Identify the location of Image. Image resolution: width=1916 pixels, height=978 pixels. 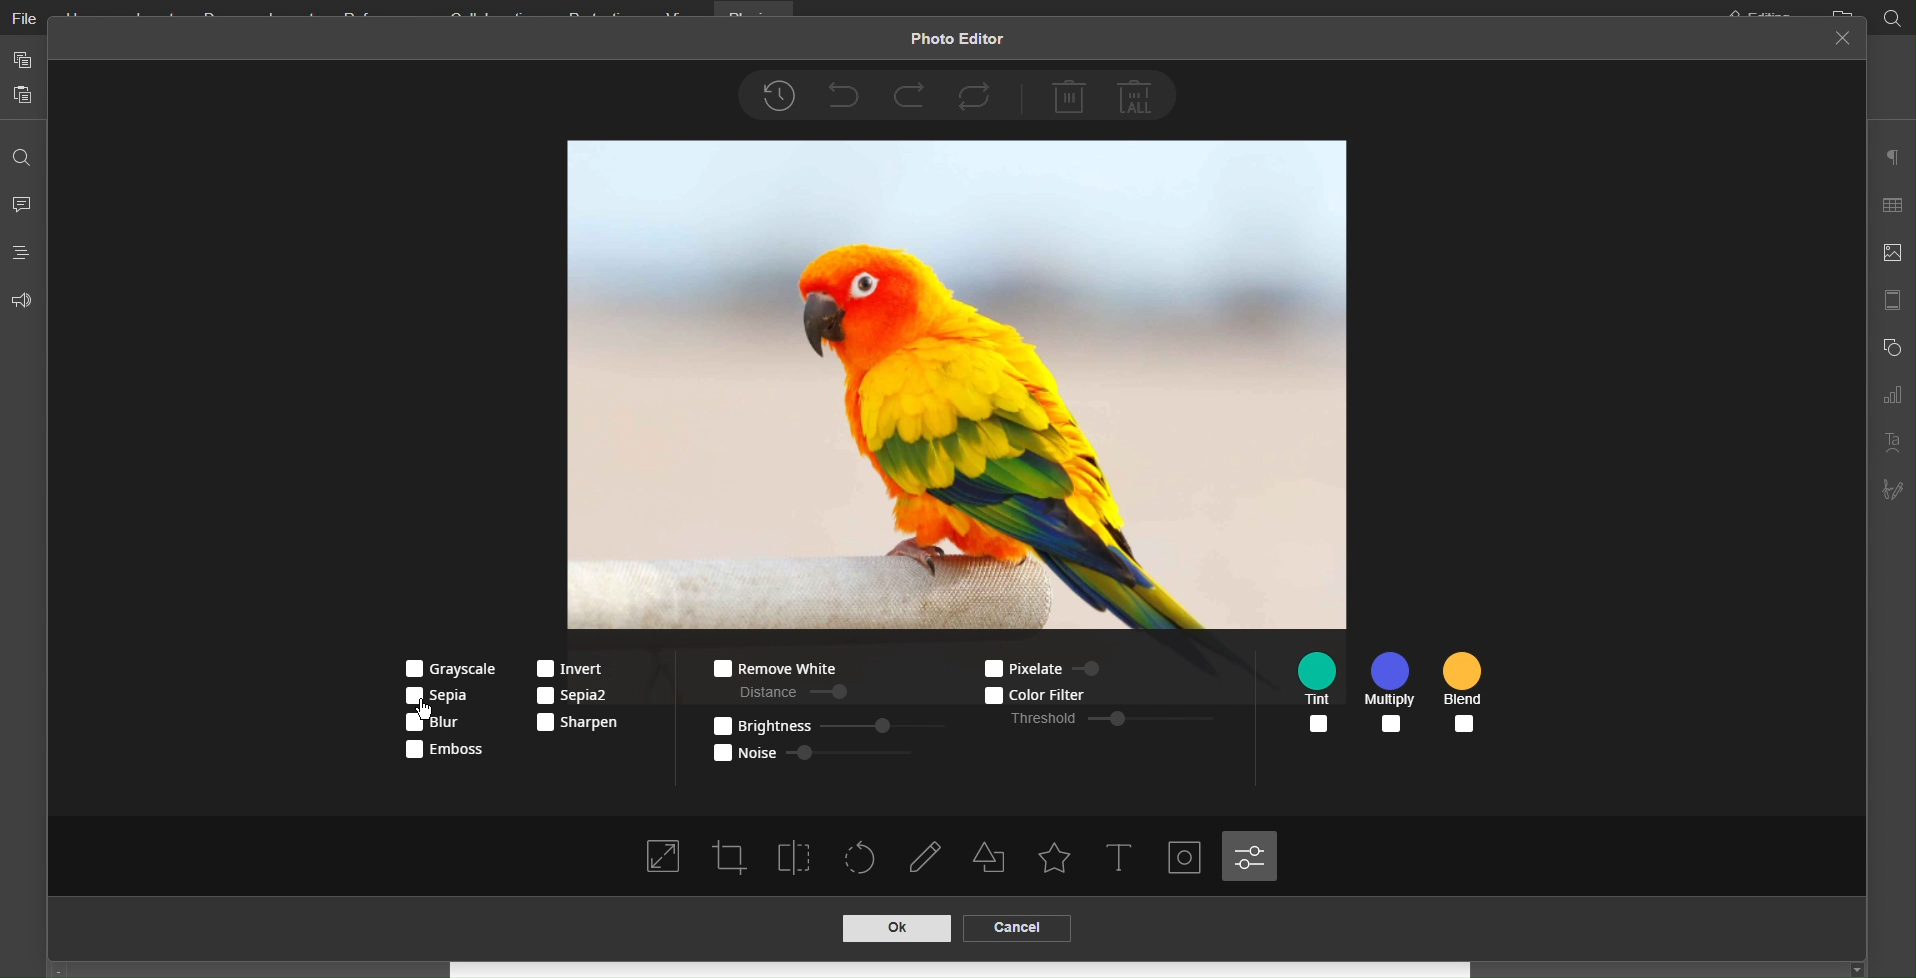
(954, 386).